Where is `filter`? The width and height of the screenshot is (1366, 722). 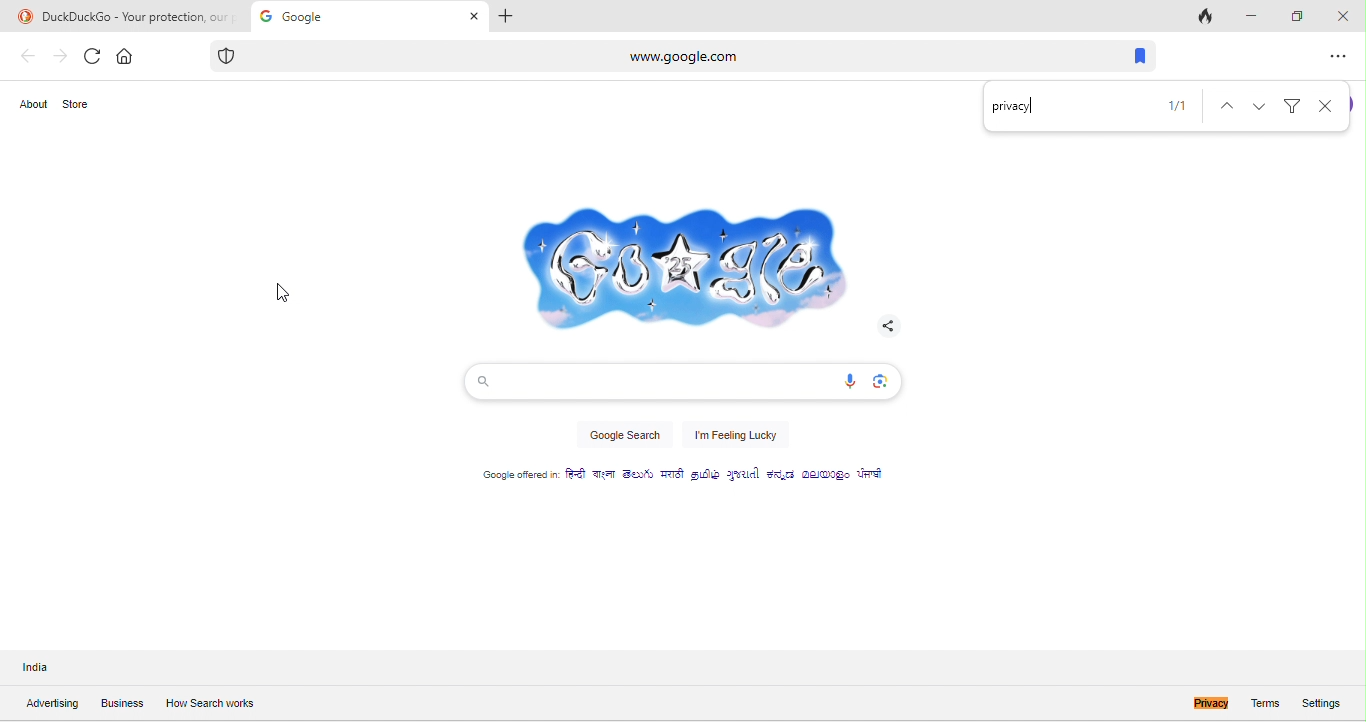 filter is located at coordinates (1294, 104).